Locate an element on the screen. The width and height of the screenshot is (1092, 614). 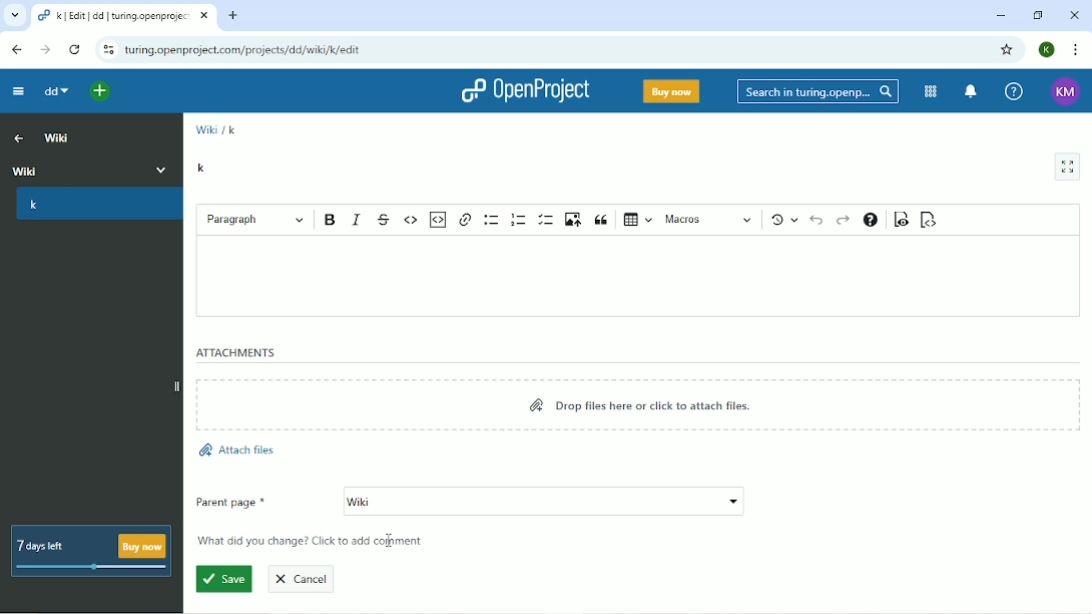
dd is located at coordinates (52, 92).